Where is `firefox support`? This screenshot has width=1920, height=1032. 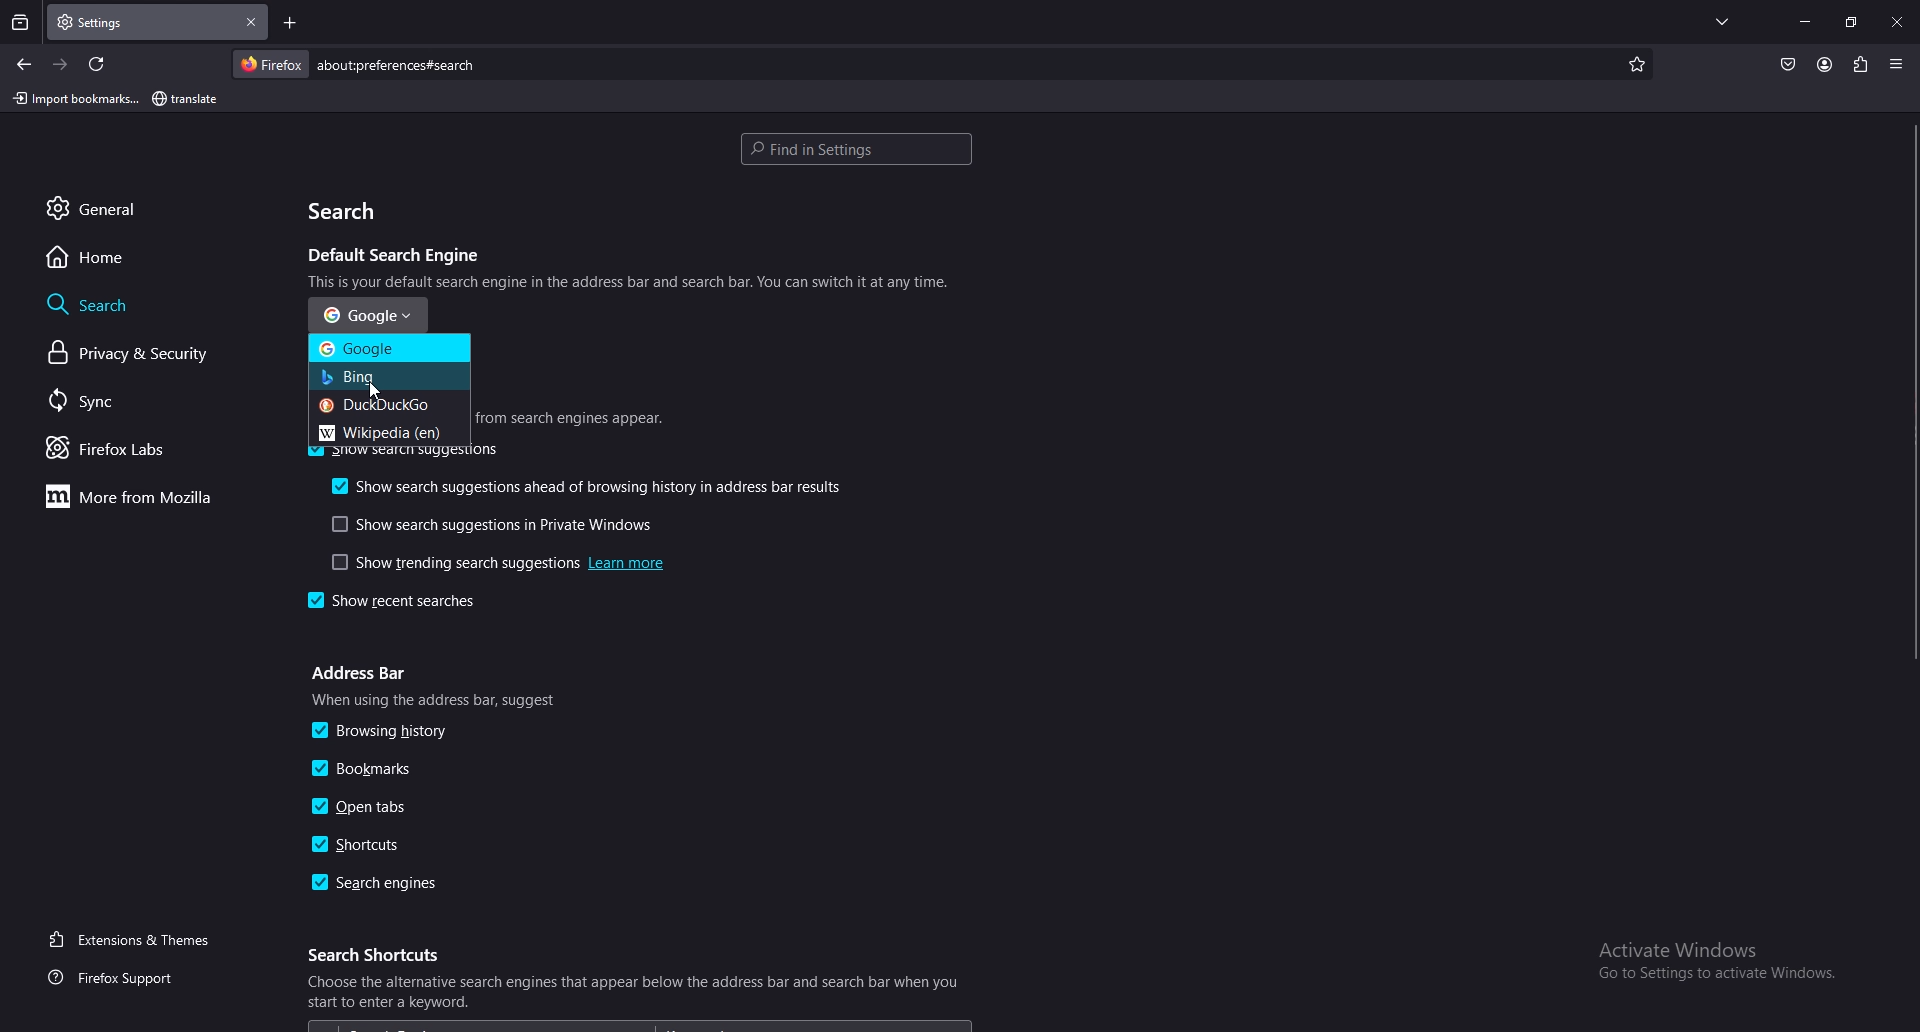
firefox support is located at coordinates (131, 977).